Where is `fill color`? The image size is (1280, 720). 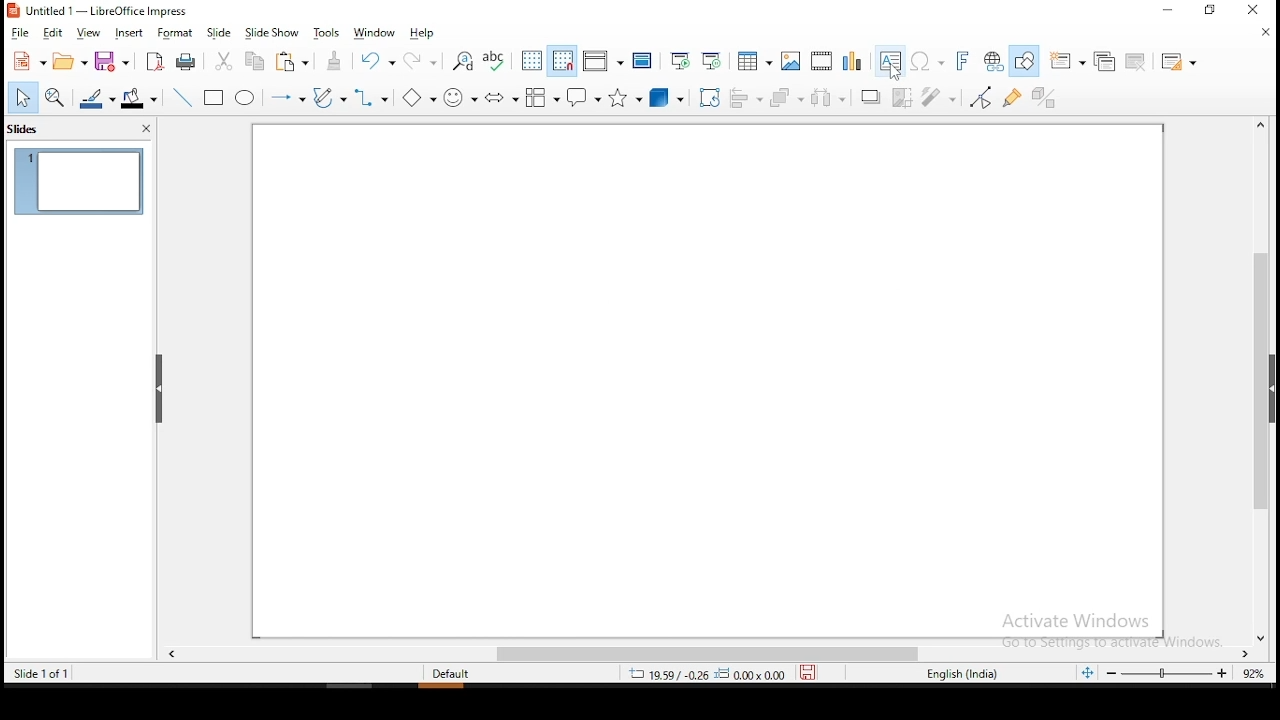 fill color is located at coordinates (139, 100).